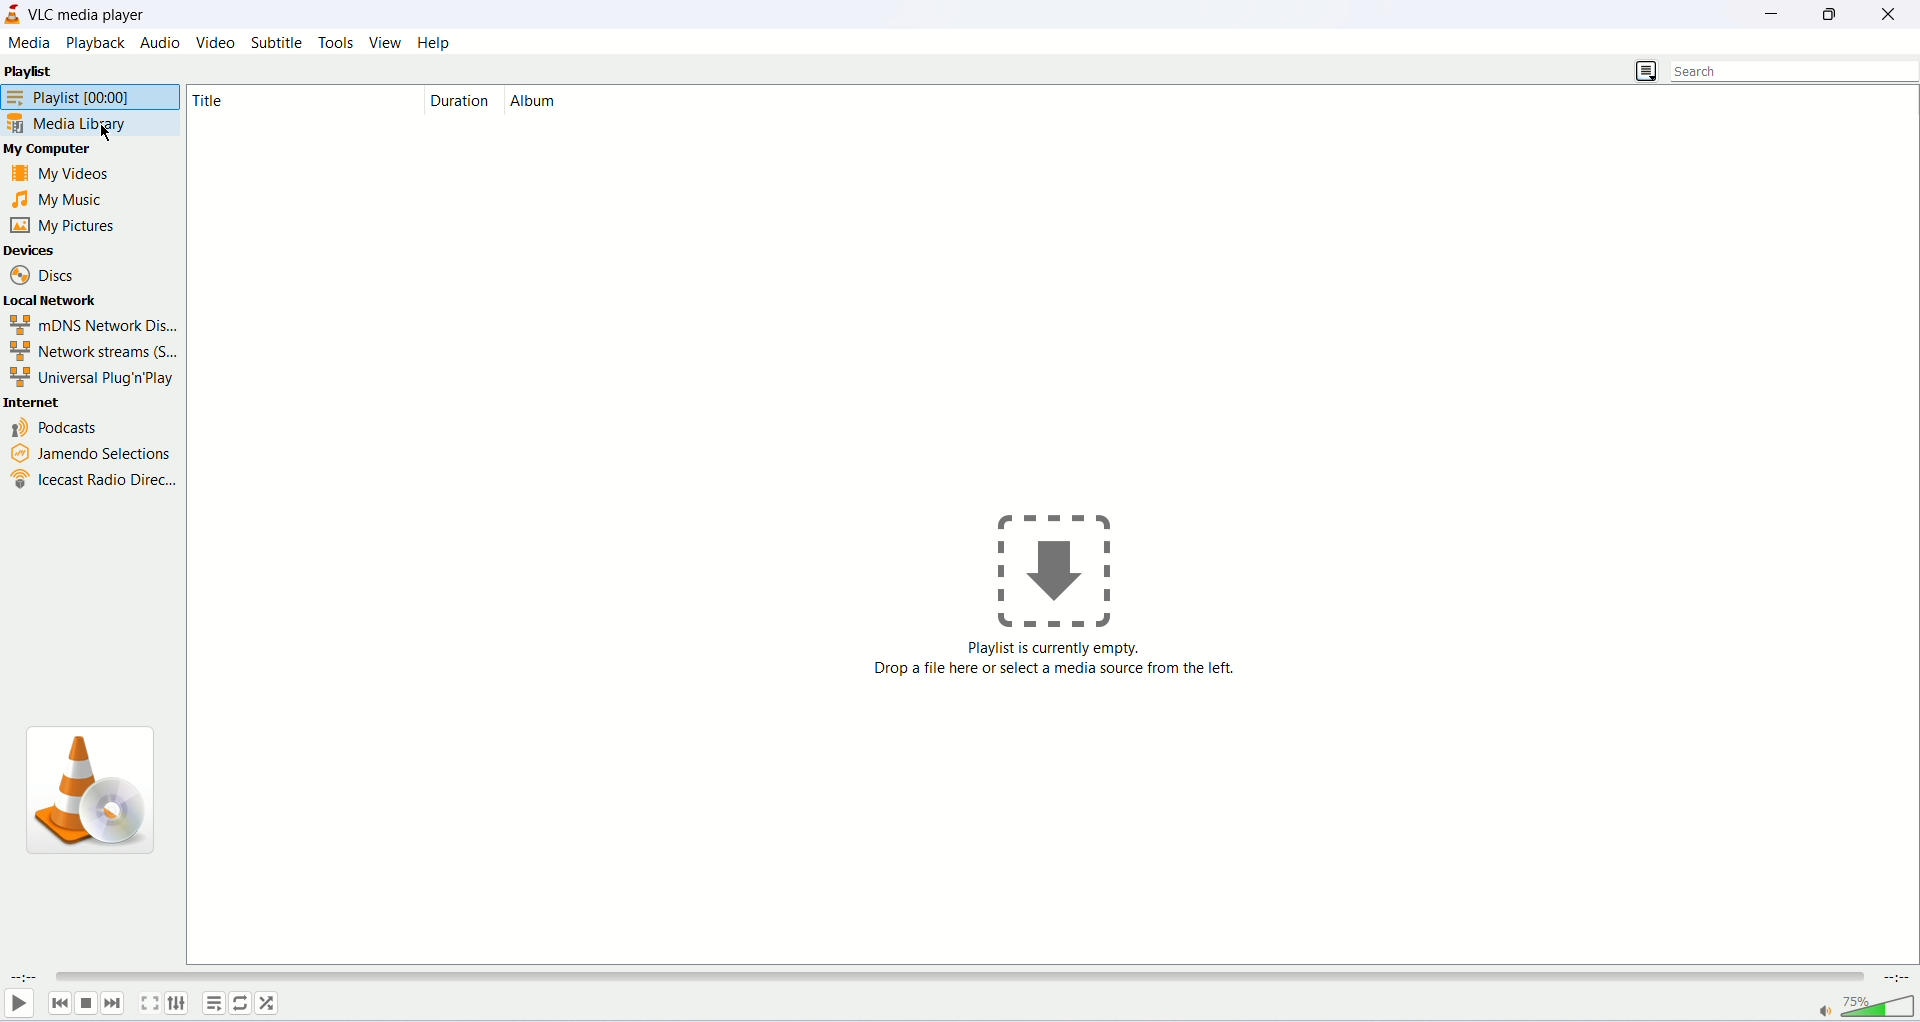 This screenshot has height=1022, width=1920. I want to click on my videos, so click(63, 176).